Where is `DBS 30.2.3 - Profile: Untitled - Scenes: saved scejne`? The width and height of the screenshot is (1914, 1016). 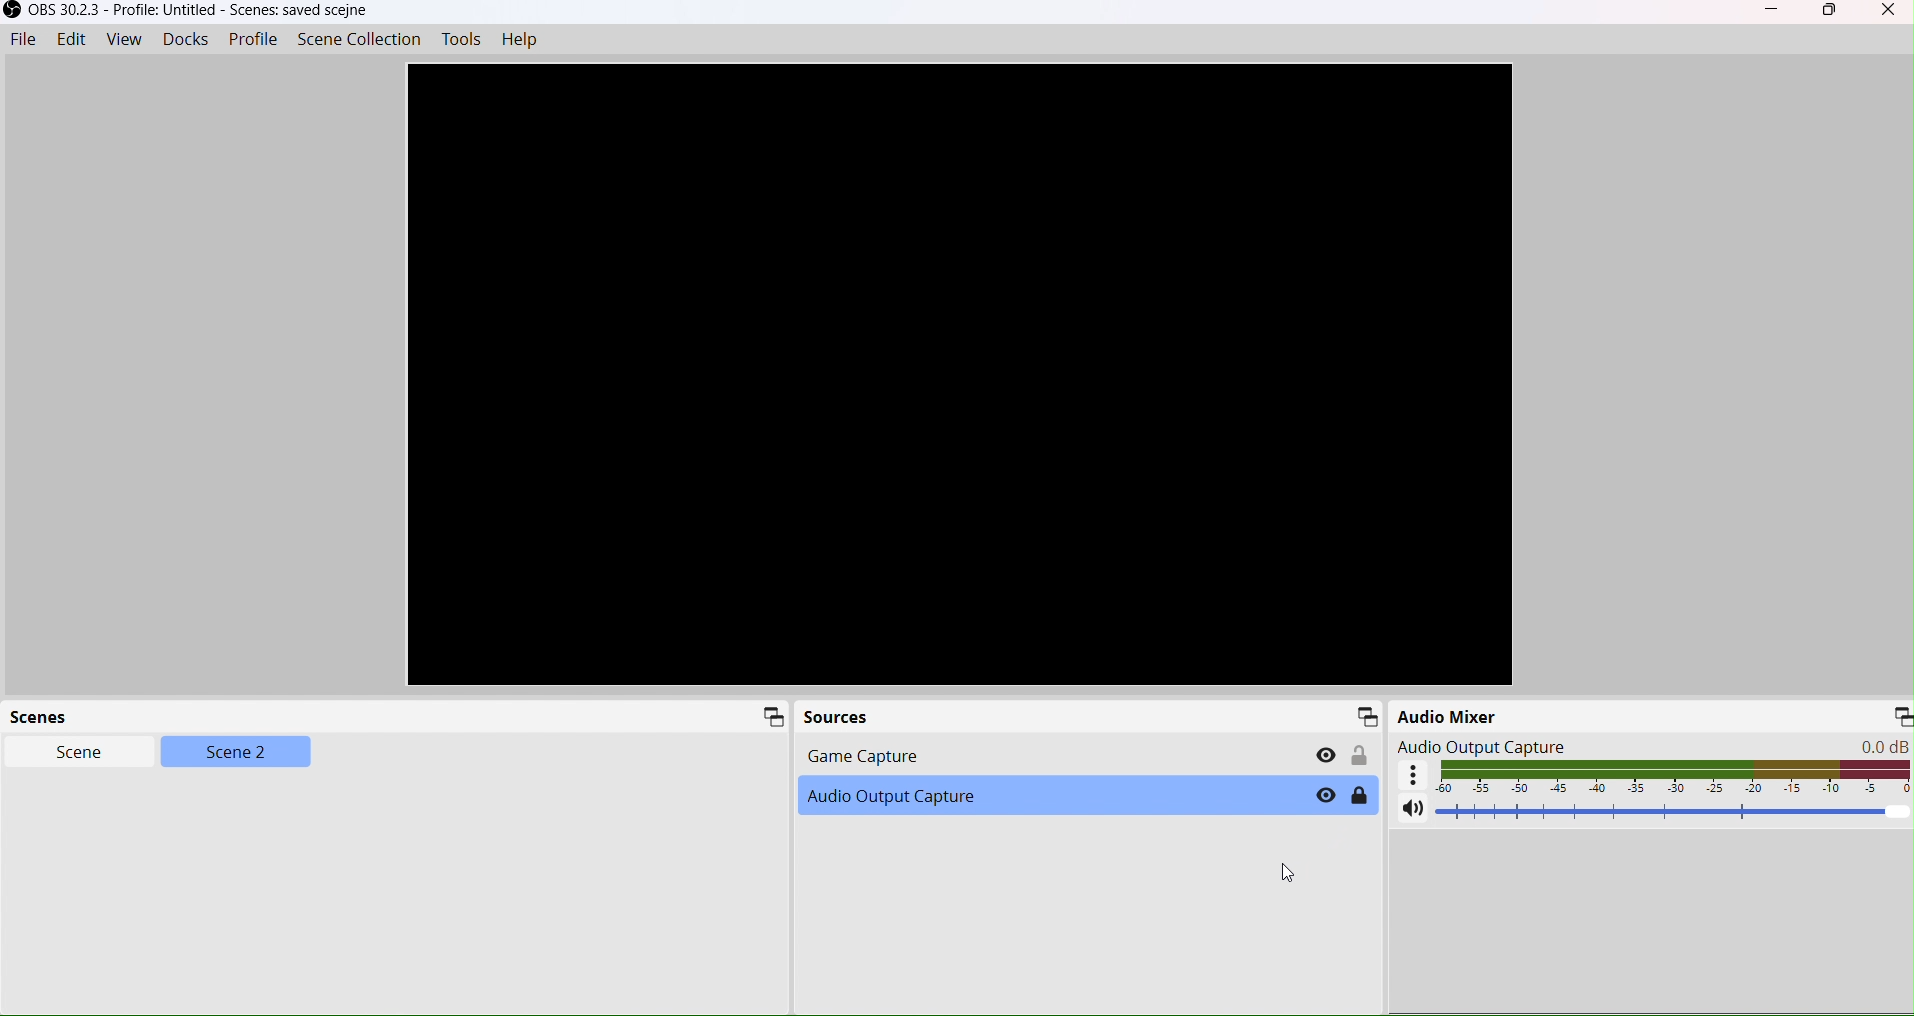
DBS 30.2.3 - Profile: Untitled - Scenes: saved scejne is located at coordinates (188, 11).